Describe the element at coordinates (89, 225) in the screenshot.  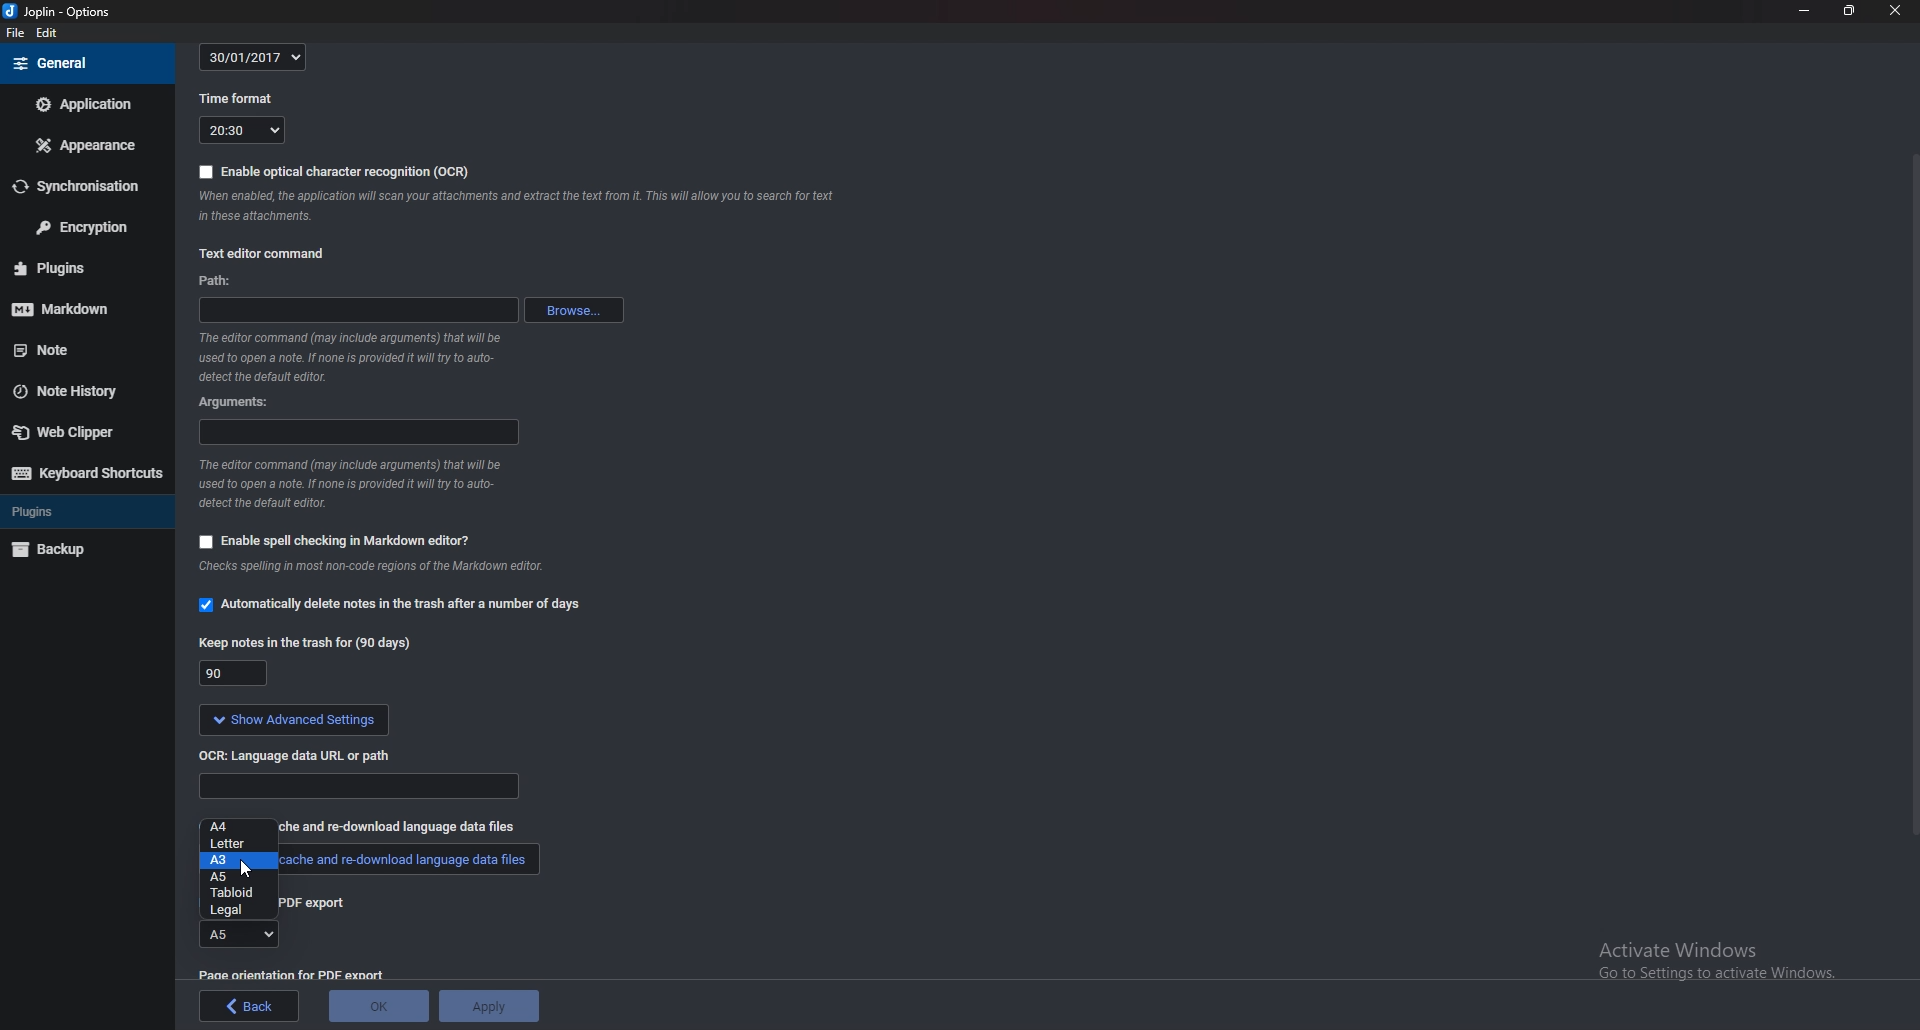
I see `Encryption` at that location.